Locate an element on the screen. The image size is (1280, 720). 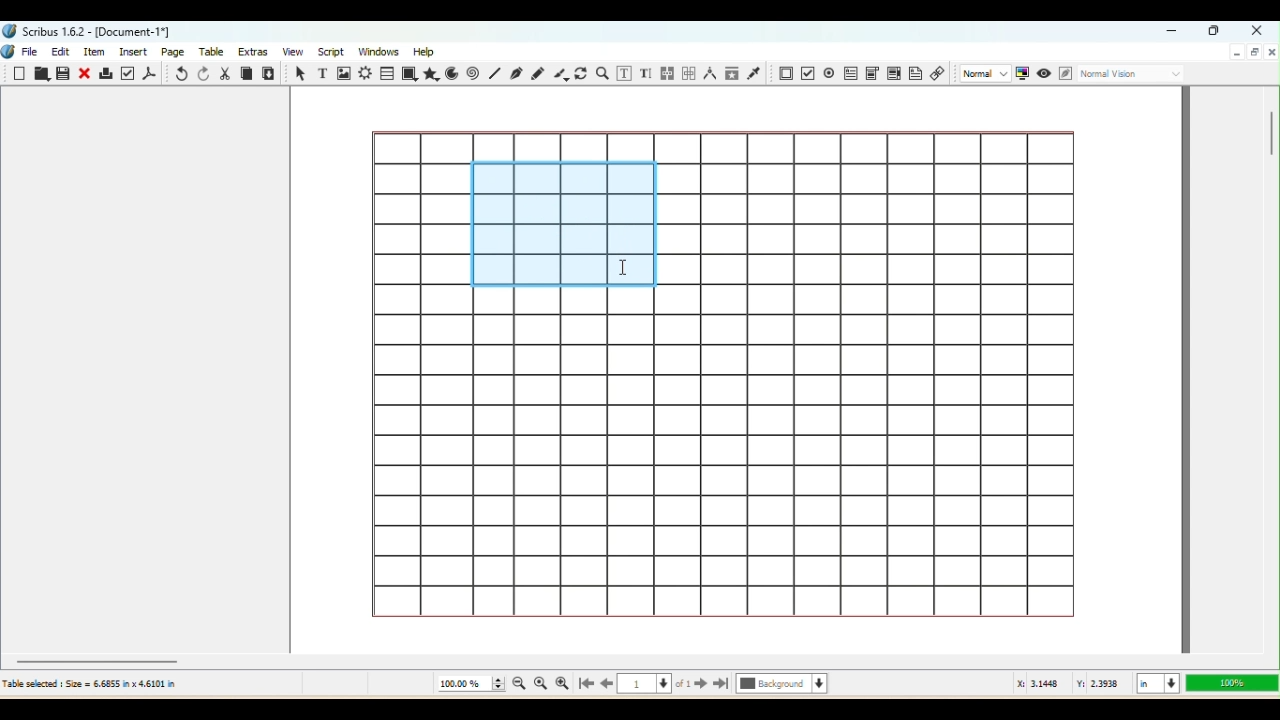
Page is located at coordinates (175, 51).